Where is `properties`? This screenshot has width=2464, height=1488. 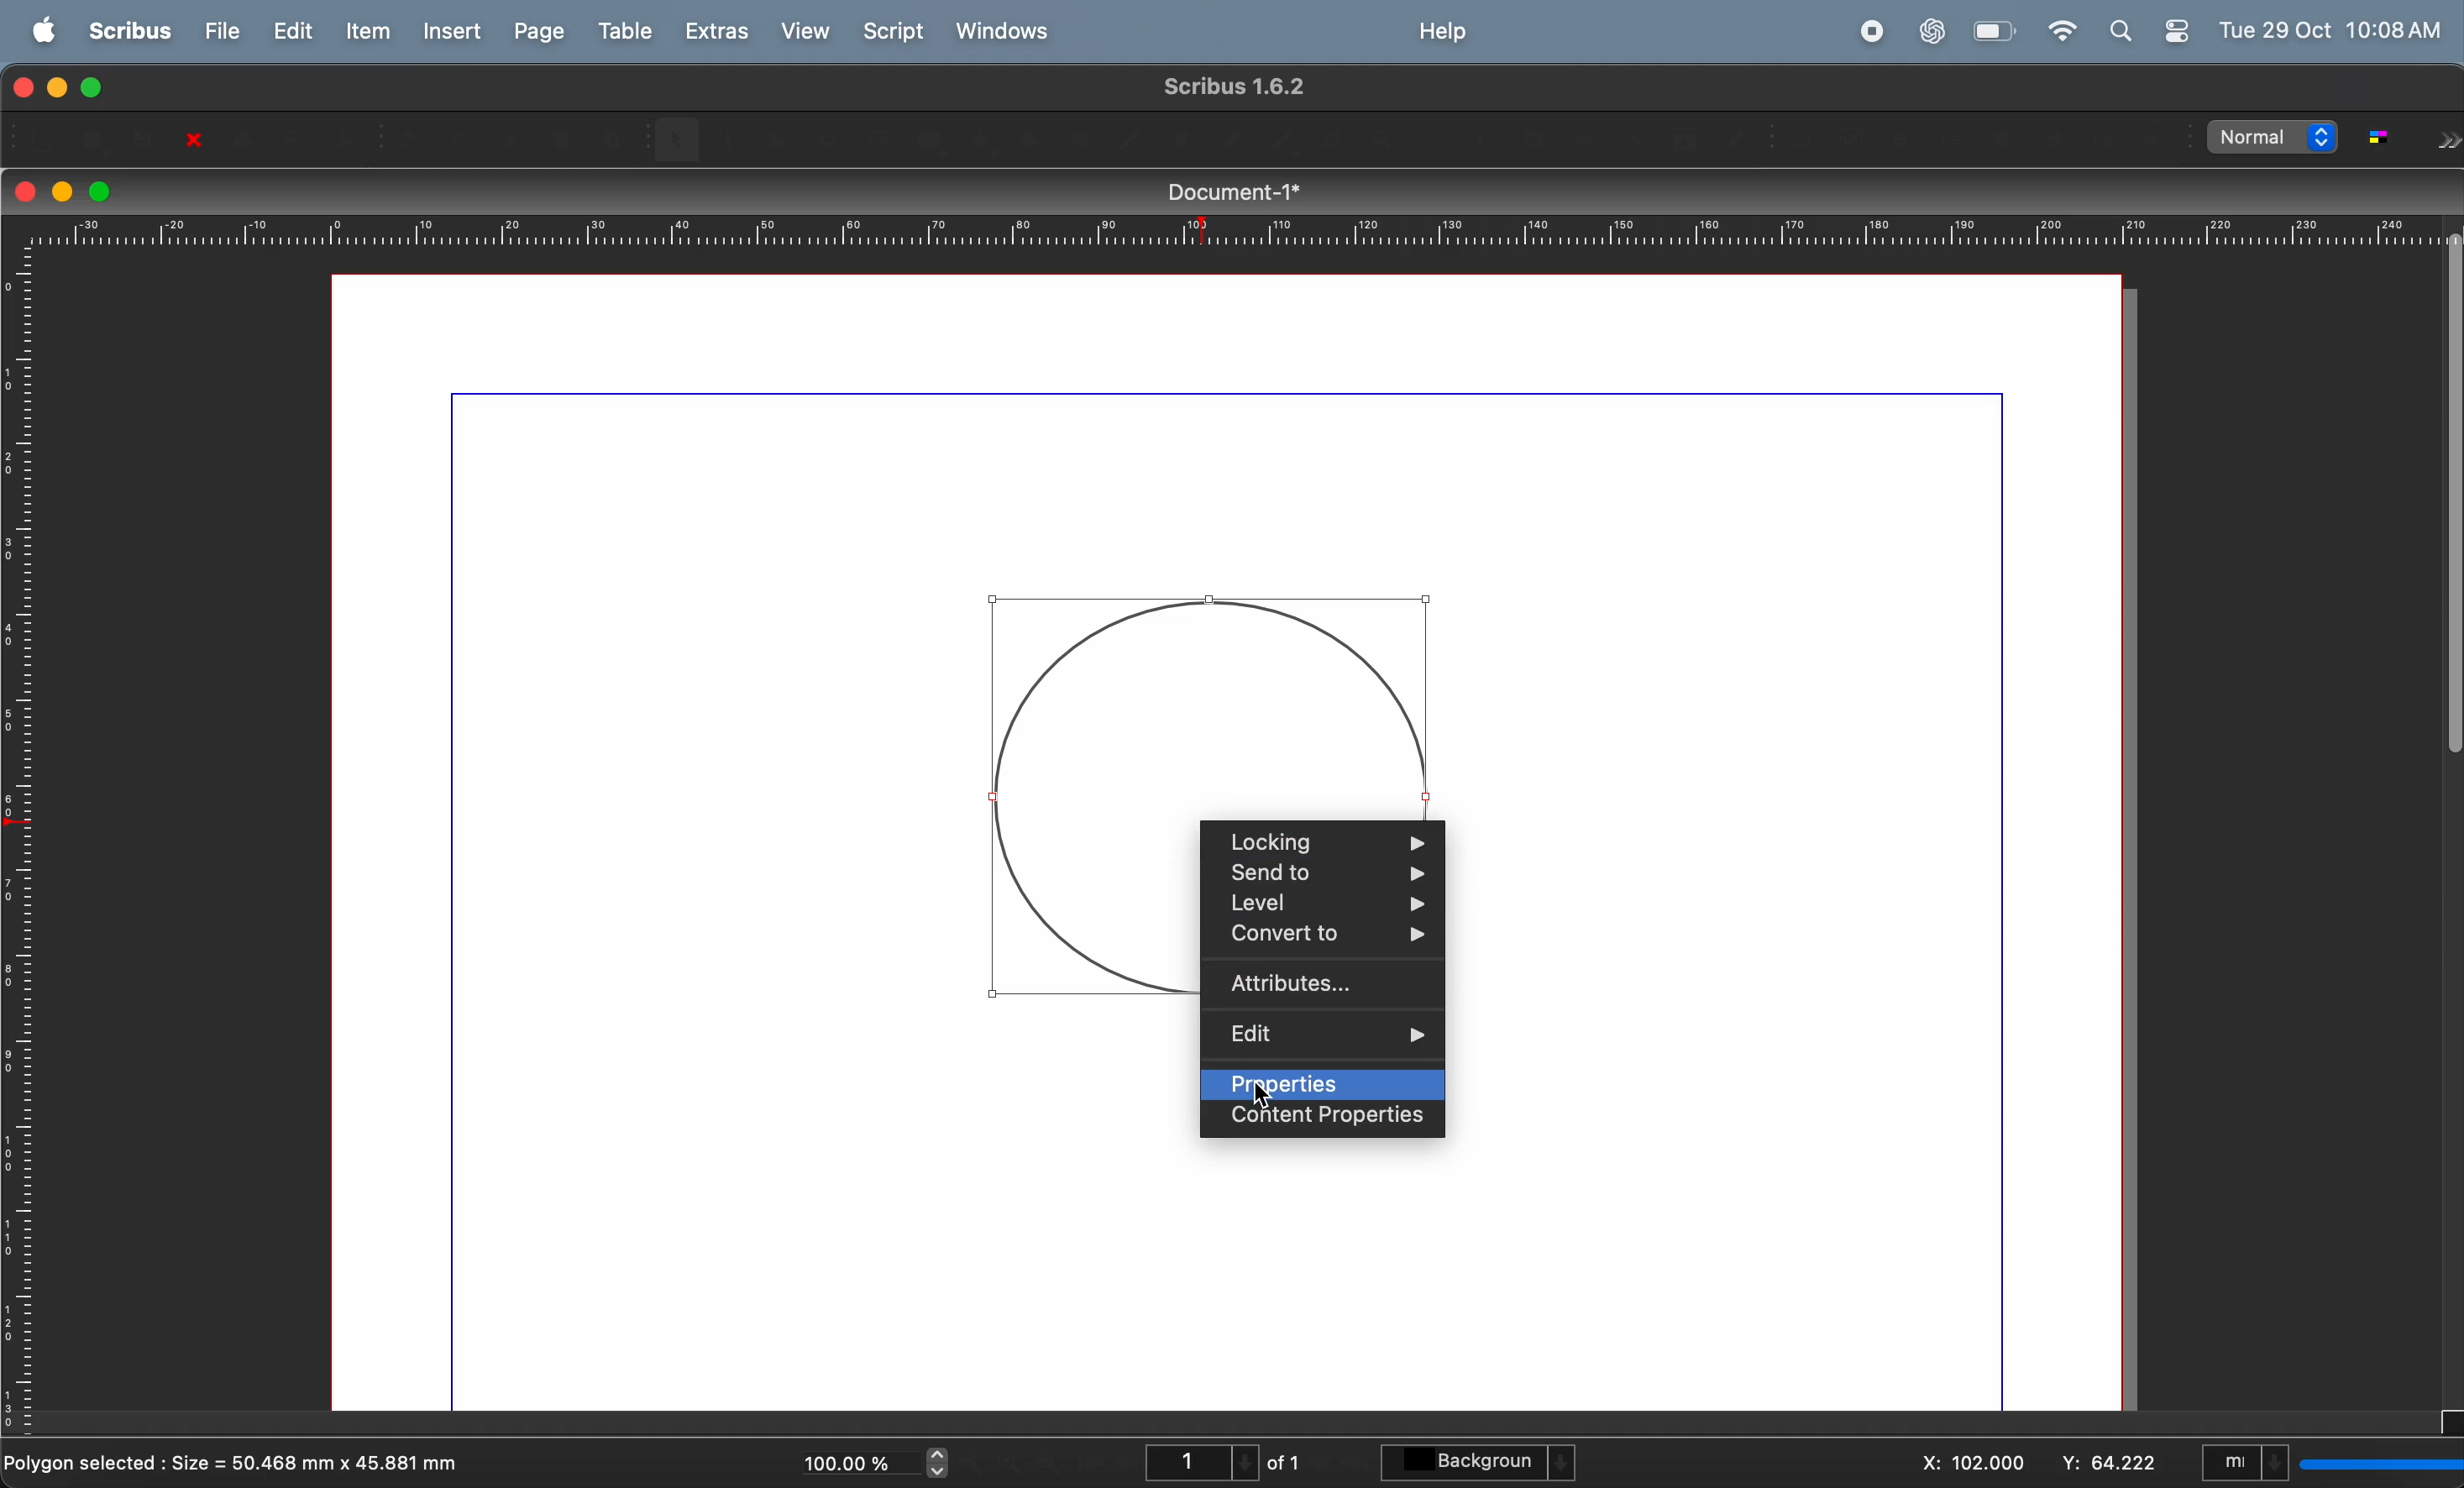
properties is located at coordinates (1320, 1085).